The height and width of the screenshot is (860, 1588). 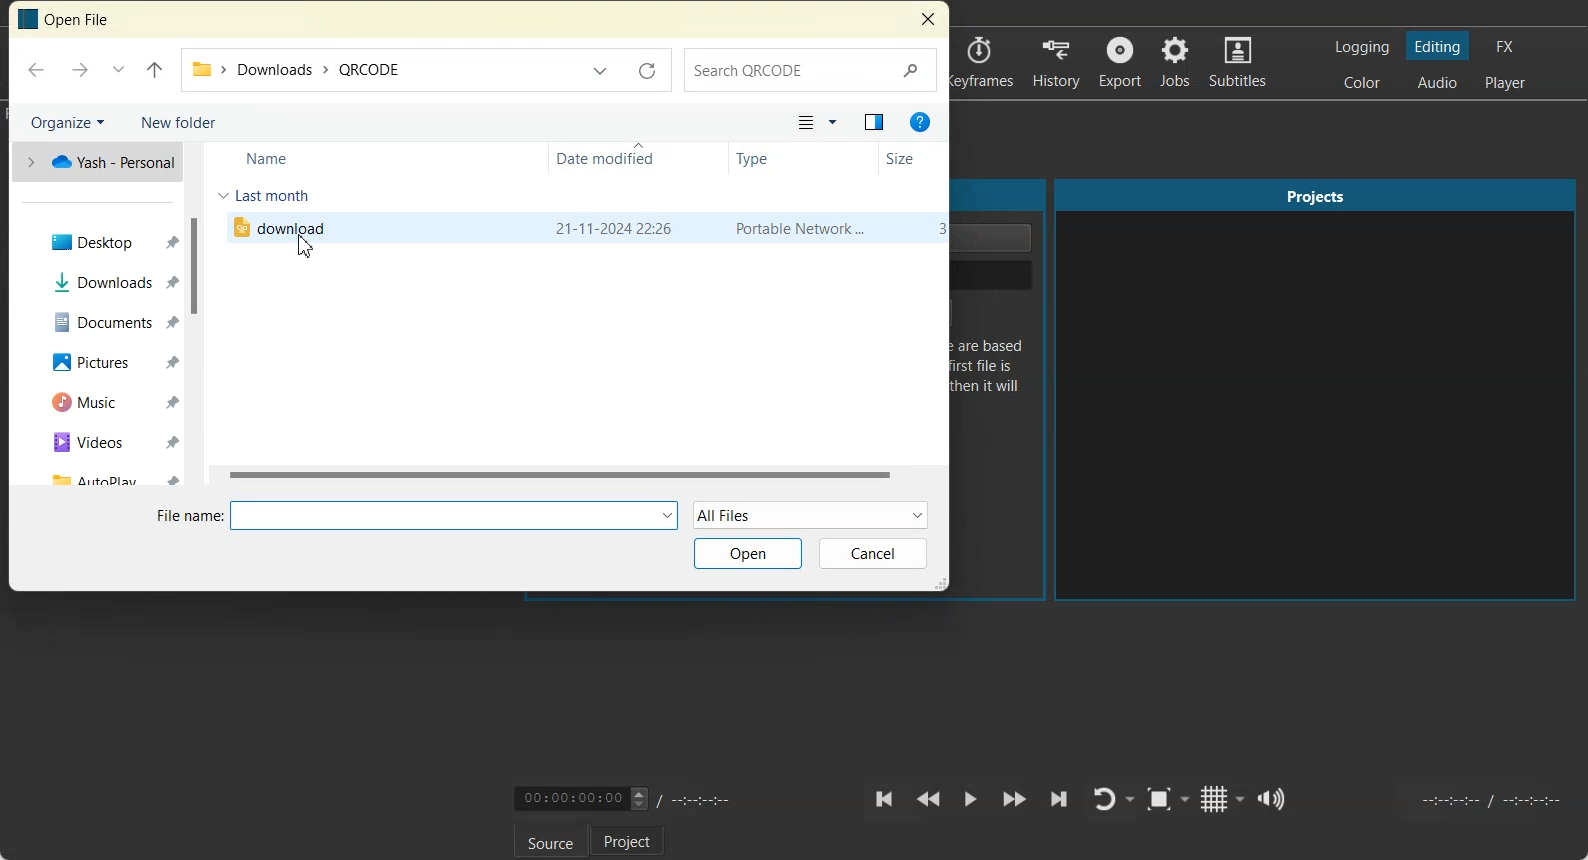 I want to click on Toggle grid display, so click(x=1224, y=798).